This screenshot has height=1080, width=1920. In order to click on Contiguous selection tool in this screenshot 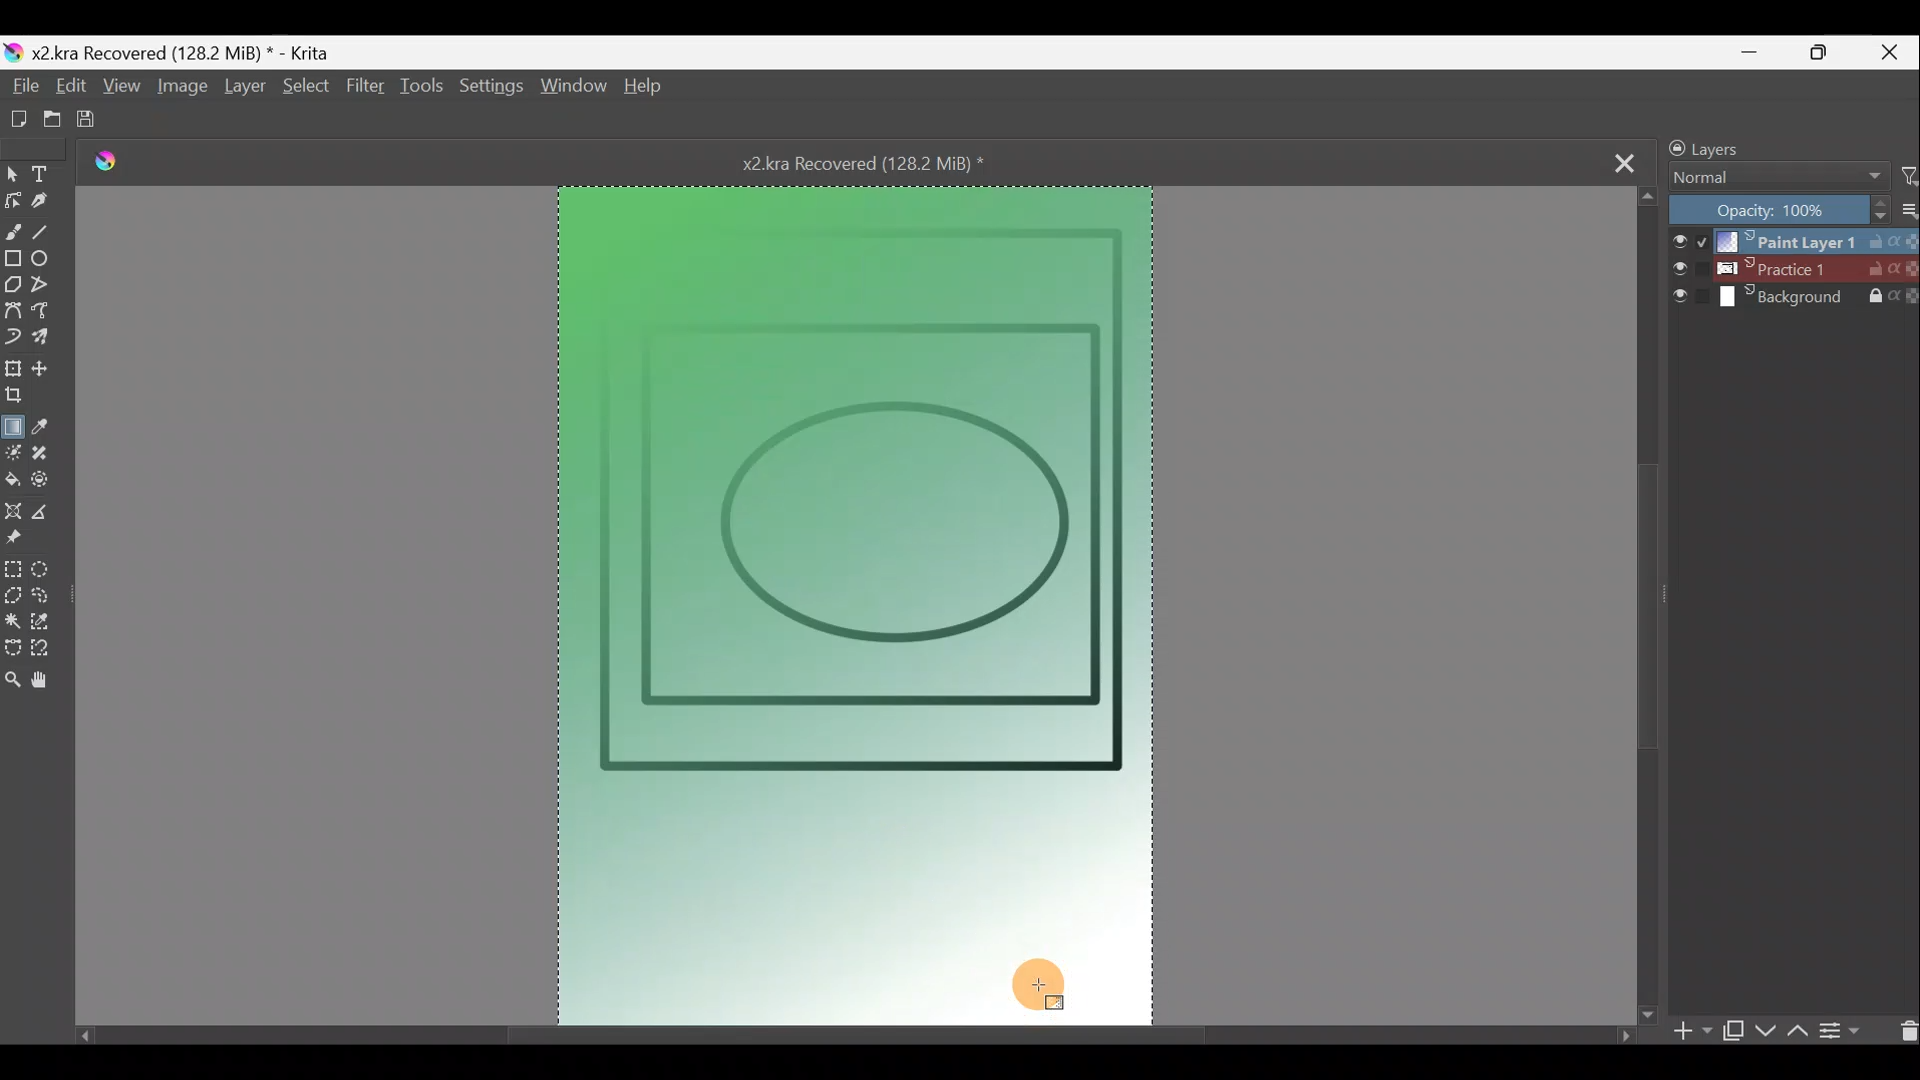, I will do `click(13, 623)`.